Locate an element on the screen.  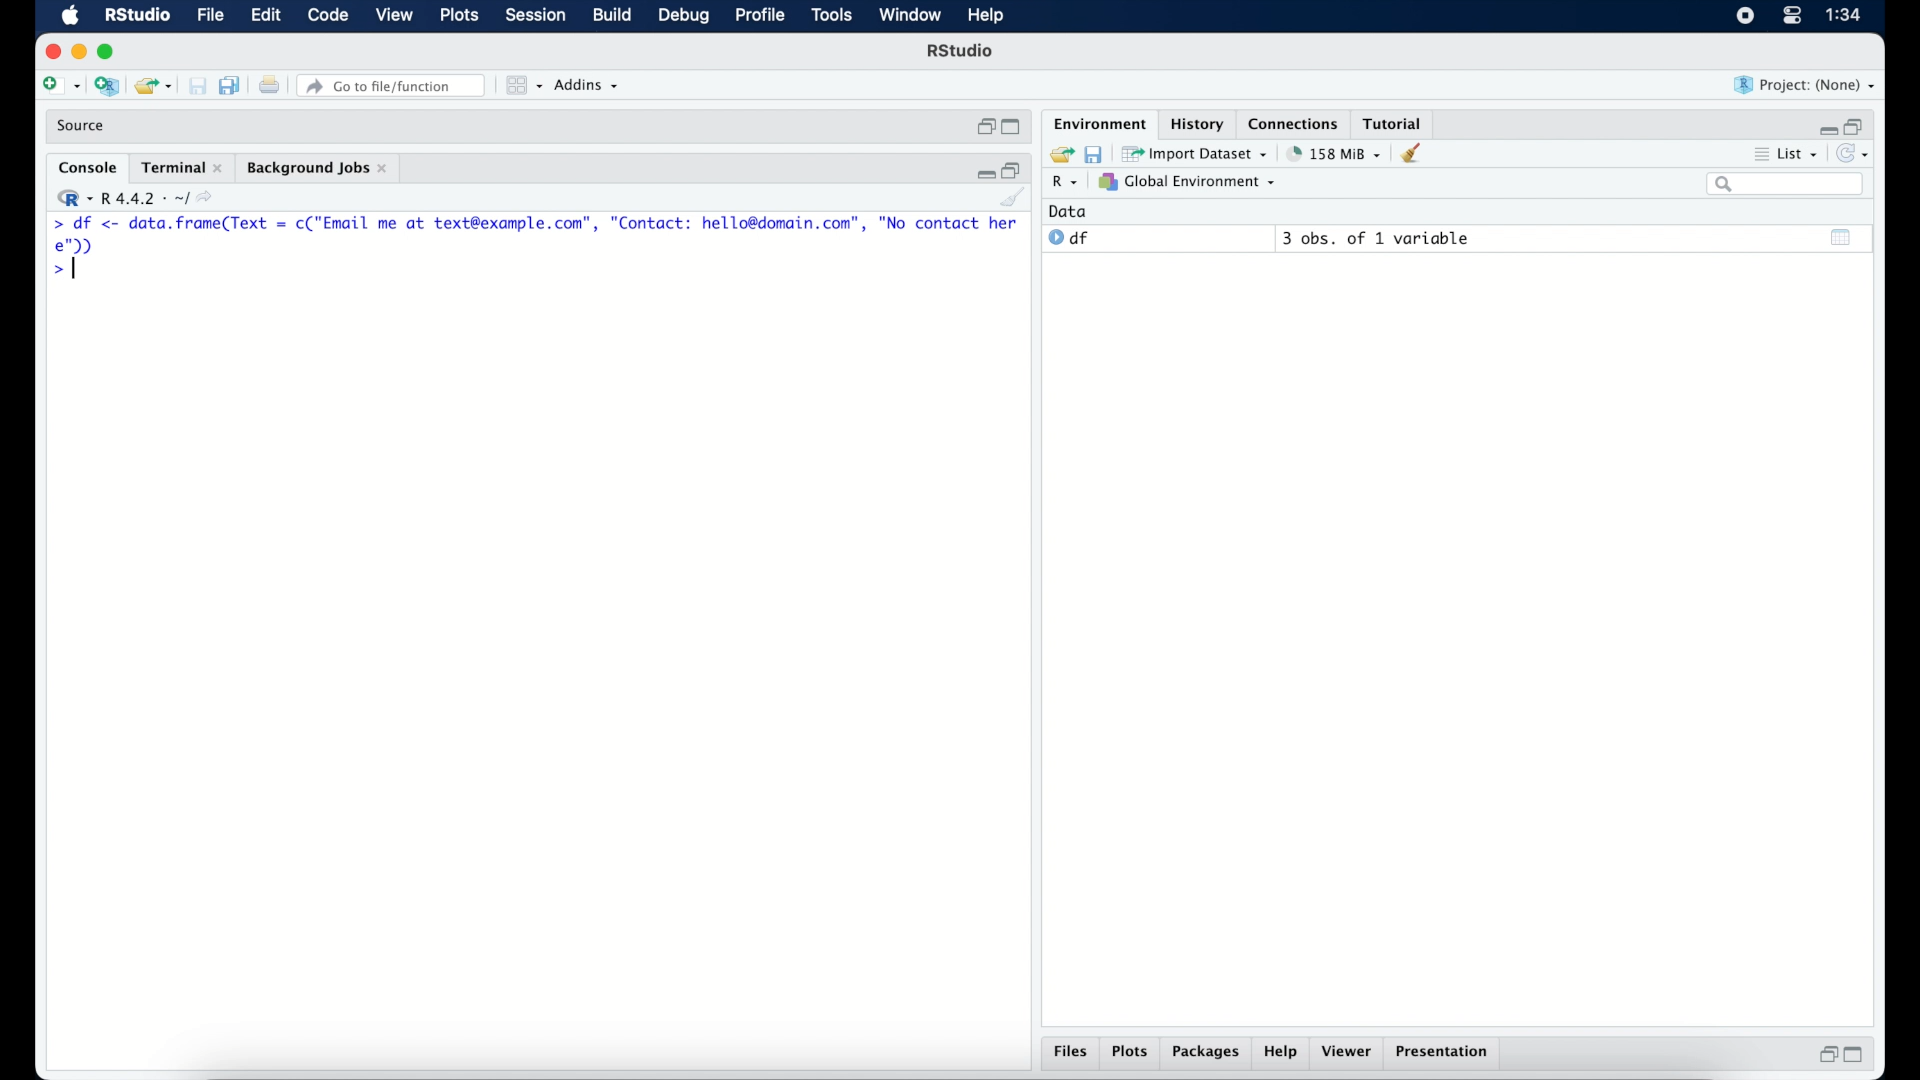
158 MB is located at coordinates (1336, 153).